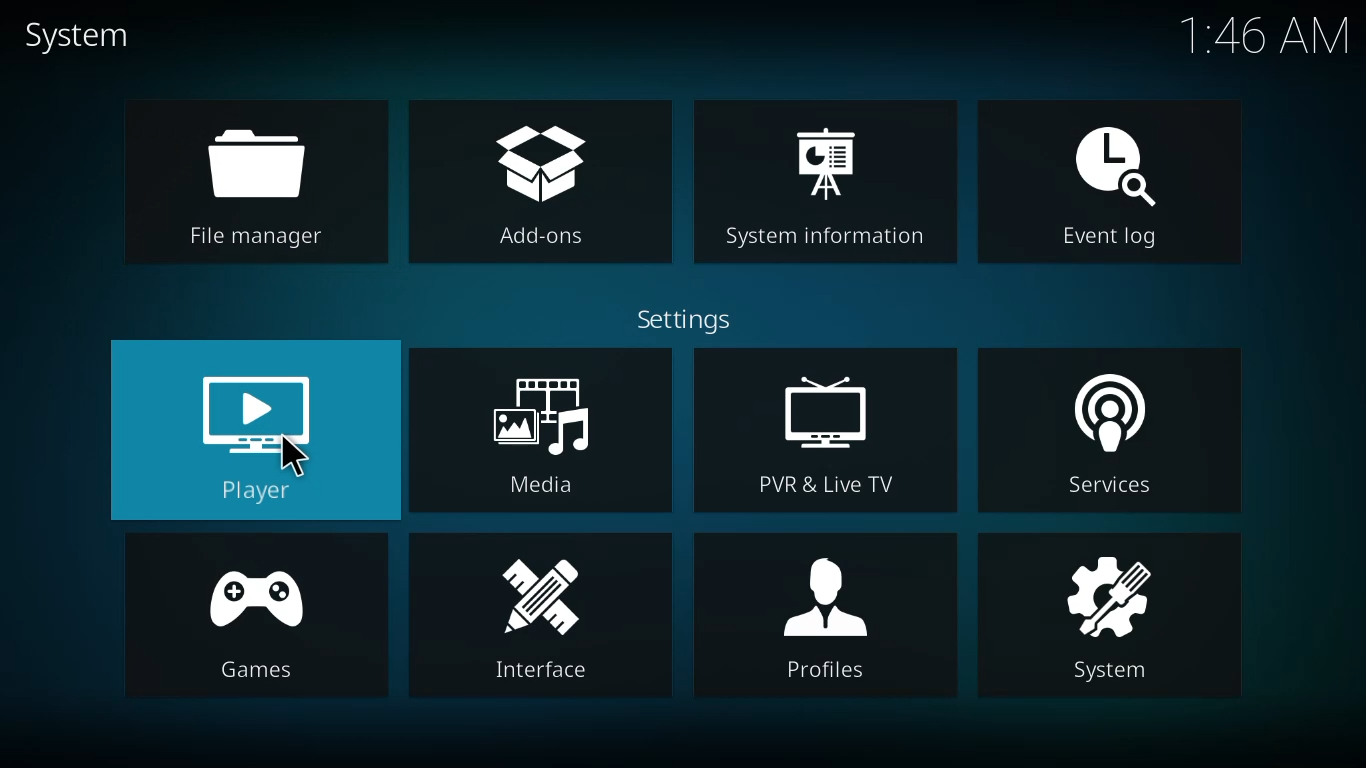  What do you see at coordinates (826, 428) in the screenshot?
I see `pvr & live tv` at bounding box center [826, 428].